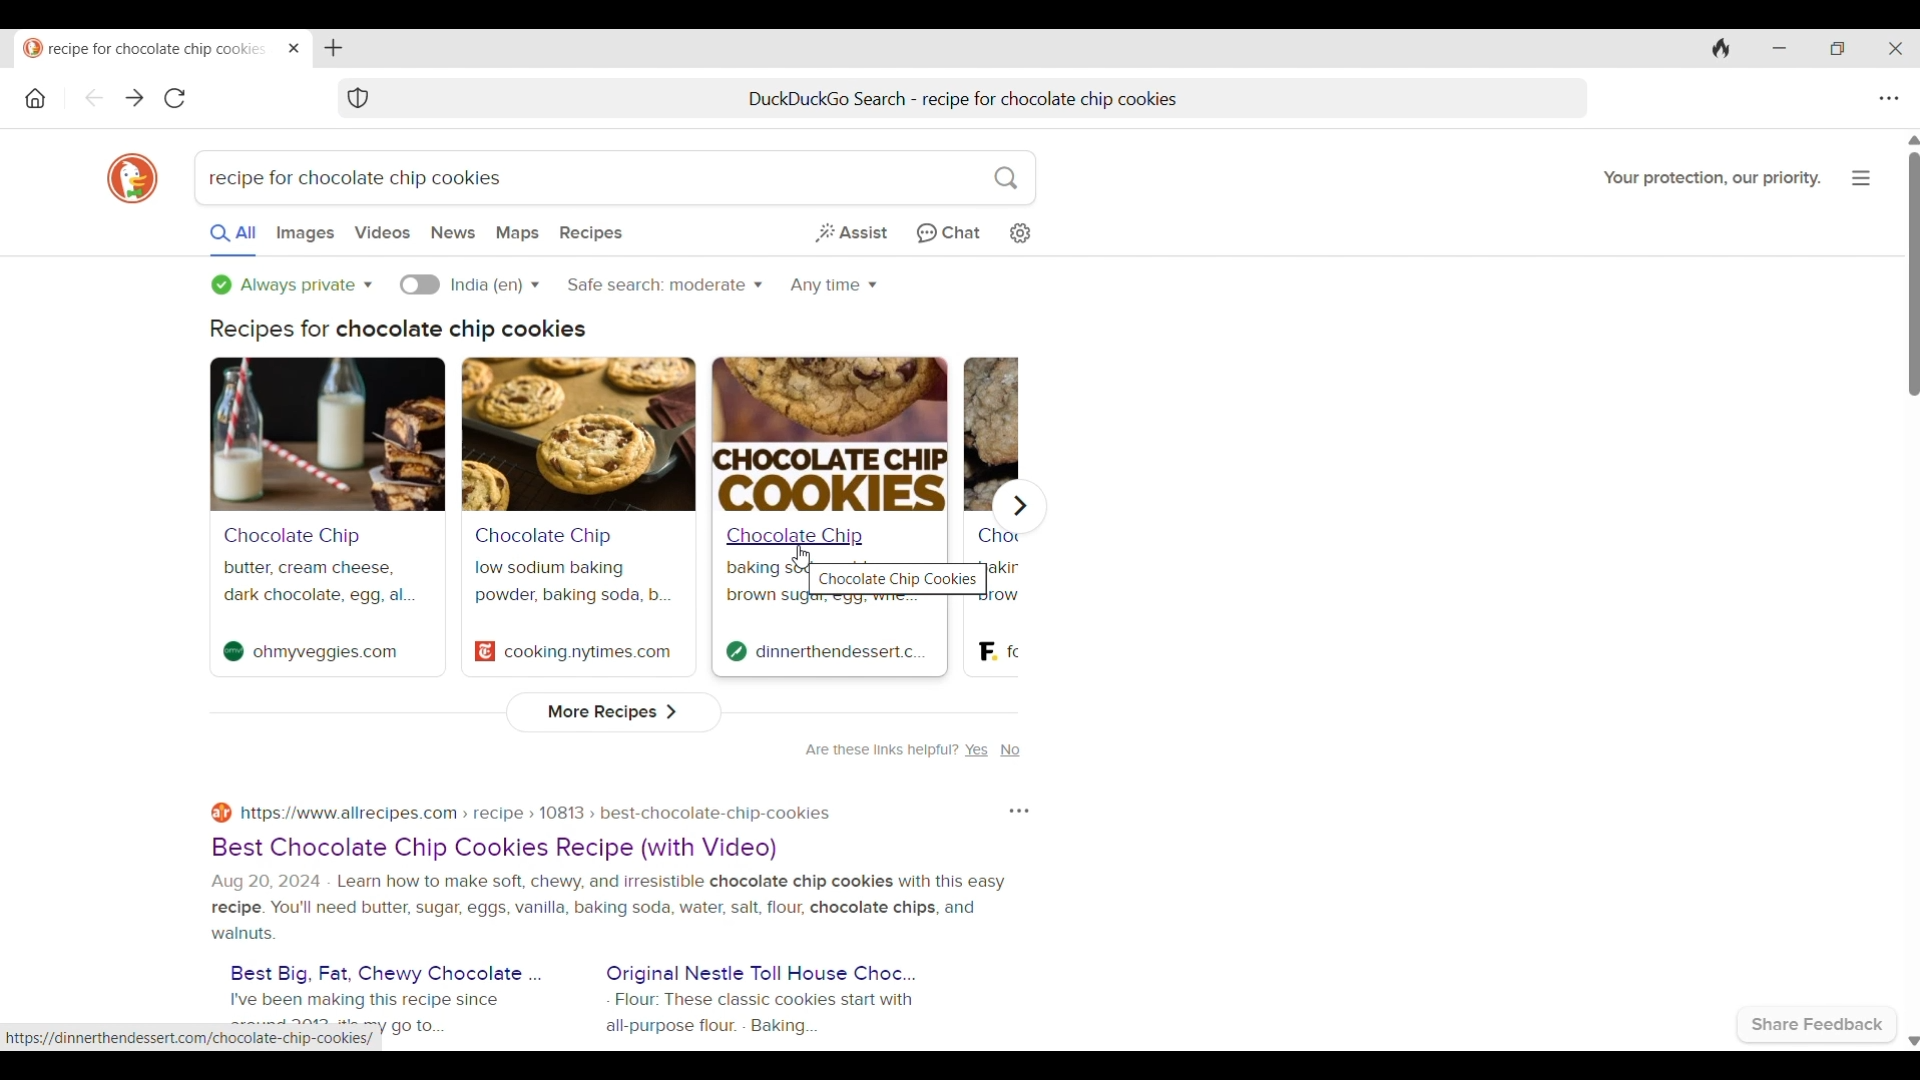  What do you see at coordinates (845, 652) in the screenshot?
I see `dinnerthendessert.c.` at bounding box center [845, 652].